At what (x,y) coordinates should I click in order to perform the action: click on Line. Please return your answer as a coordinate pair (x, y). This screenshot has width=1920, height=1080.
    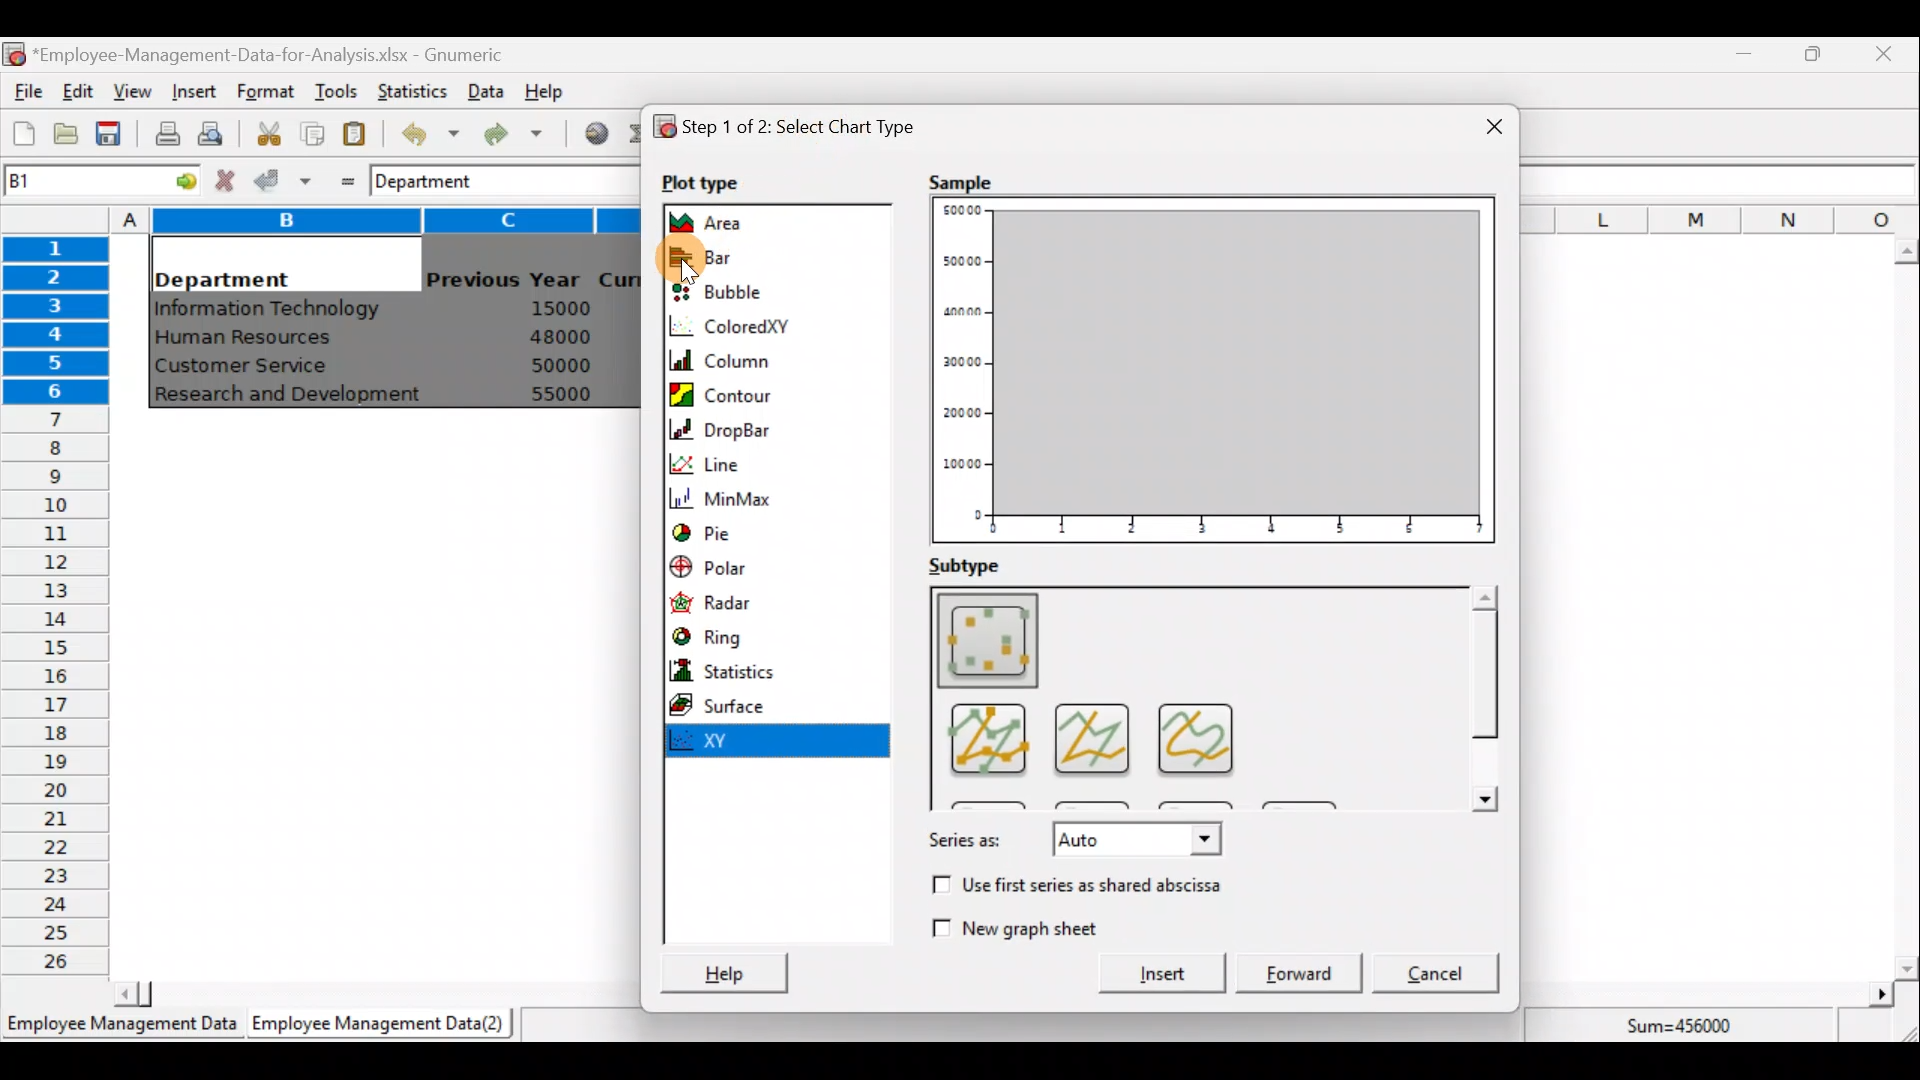
    Looking at the image, I should click on (767, 461).